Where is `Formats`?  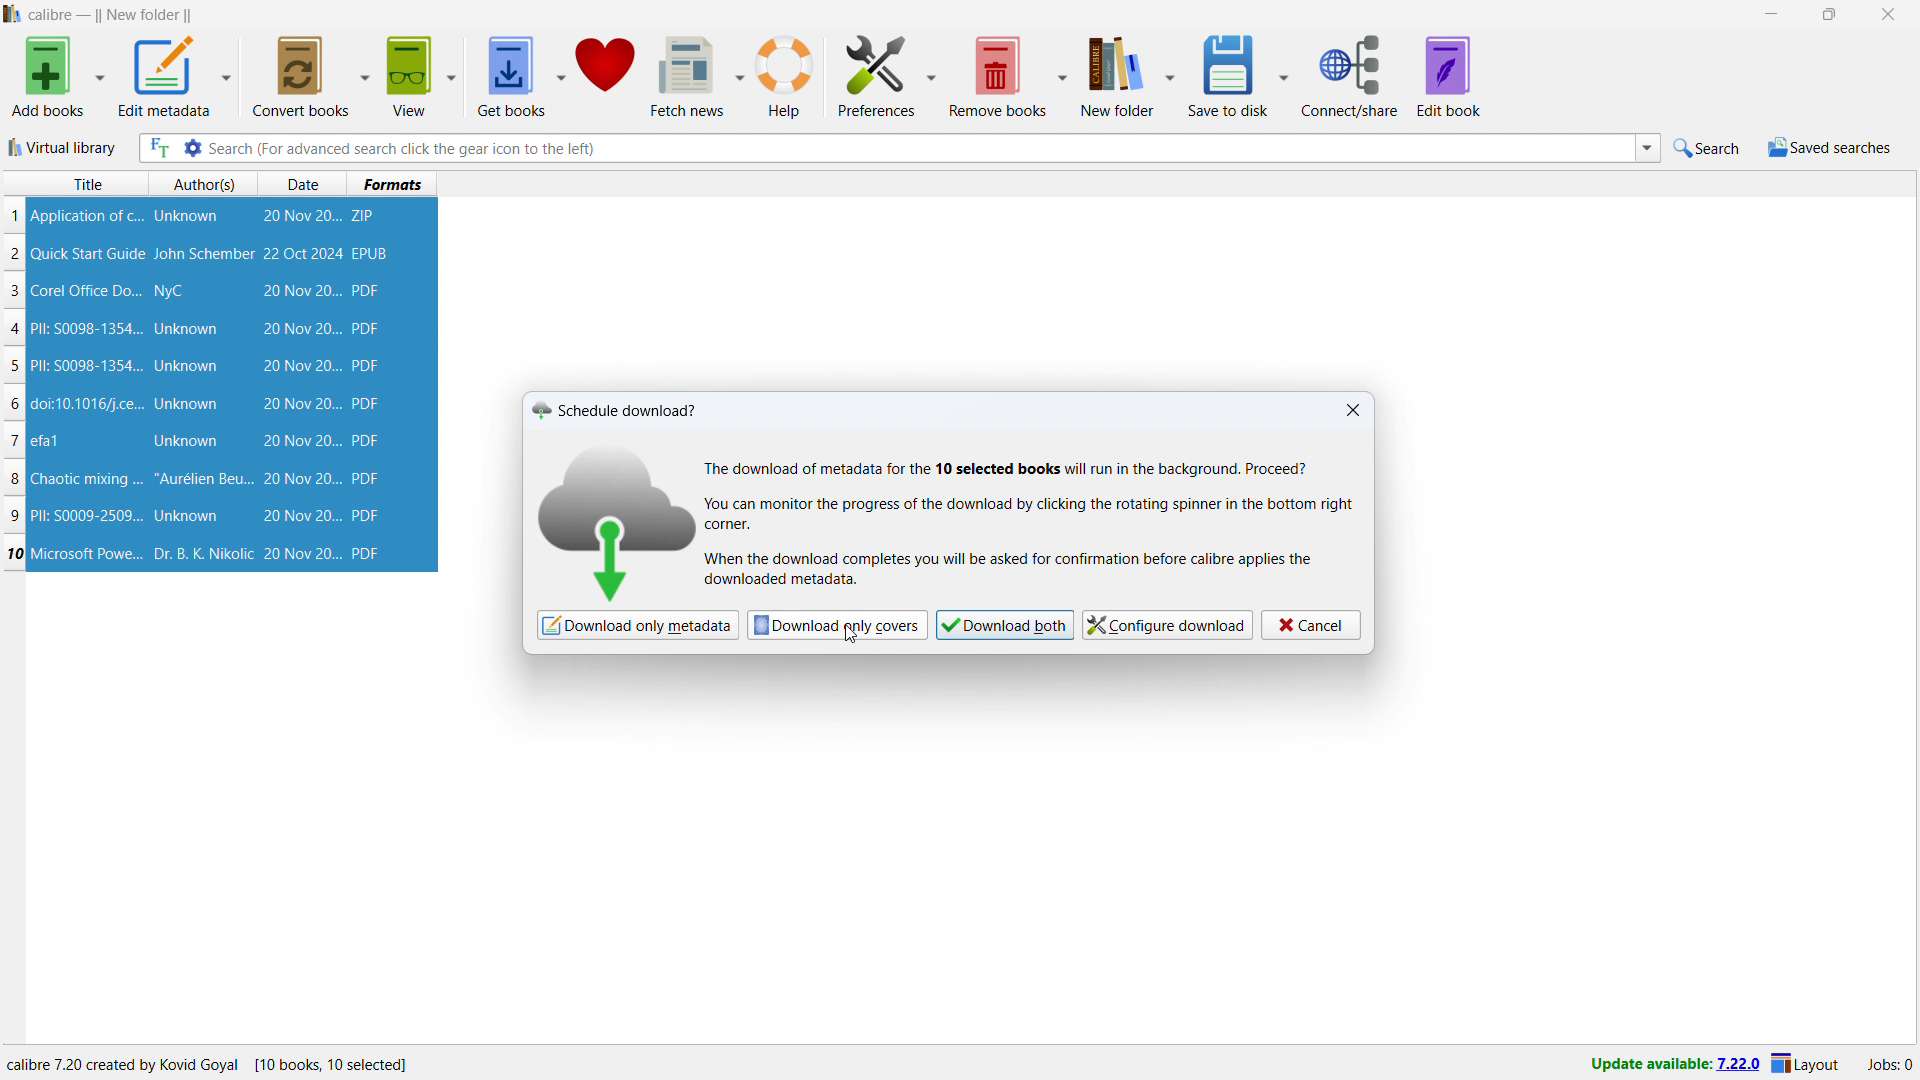 Formats is located at coordinates (393, 183).